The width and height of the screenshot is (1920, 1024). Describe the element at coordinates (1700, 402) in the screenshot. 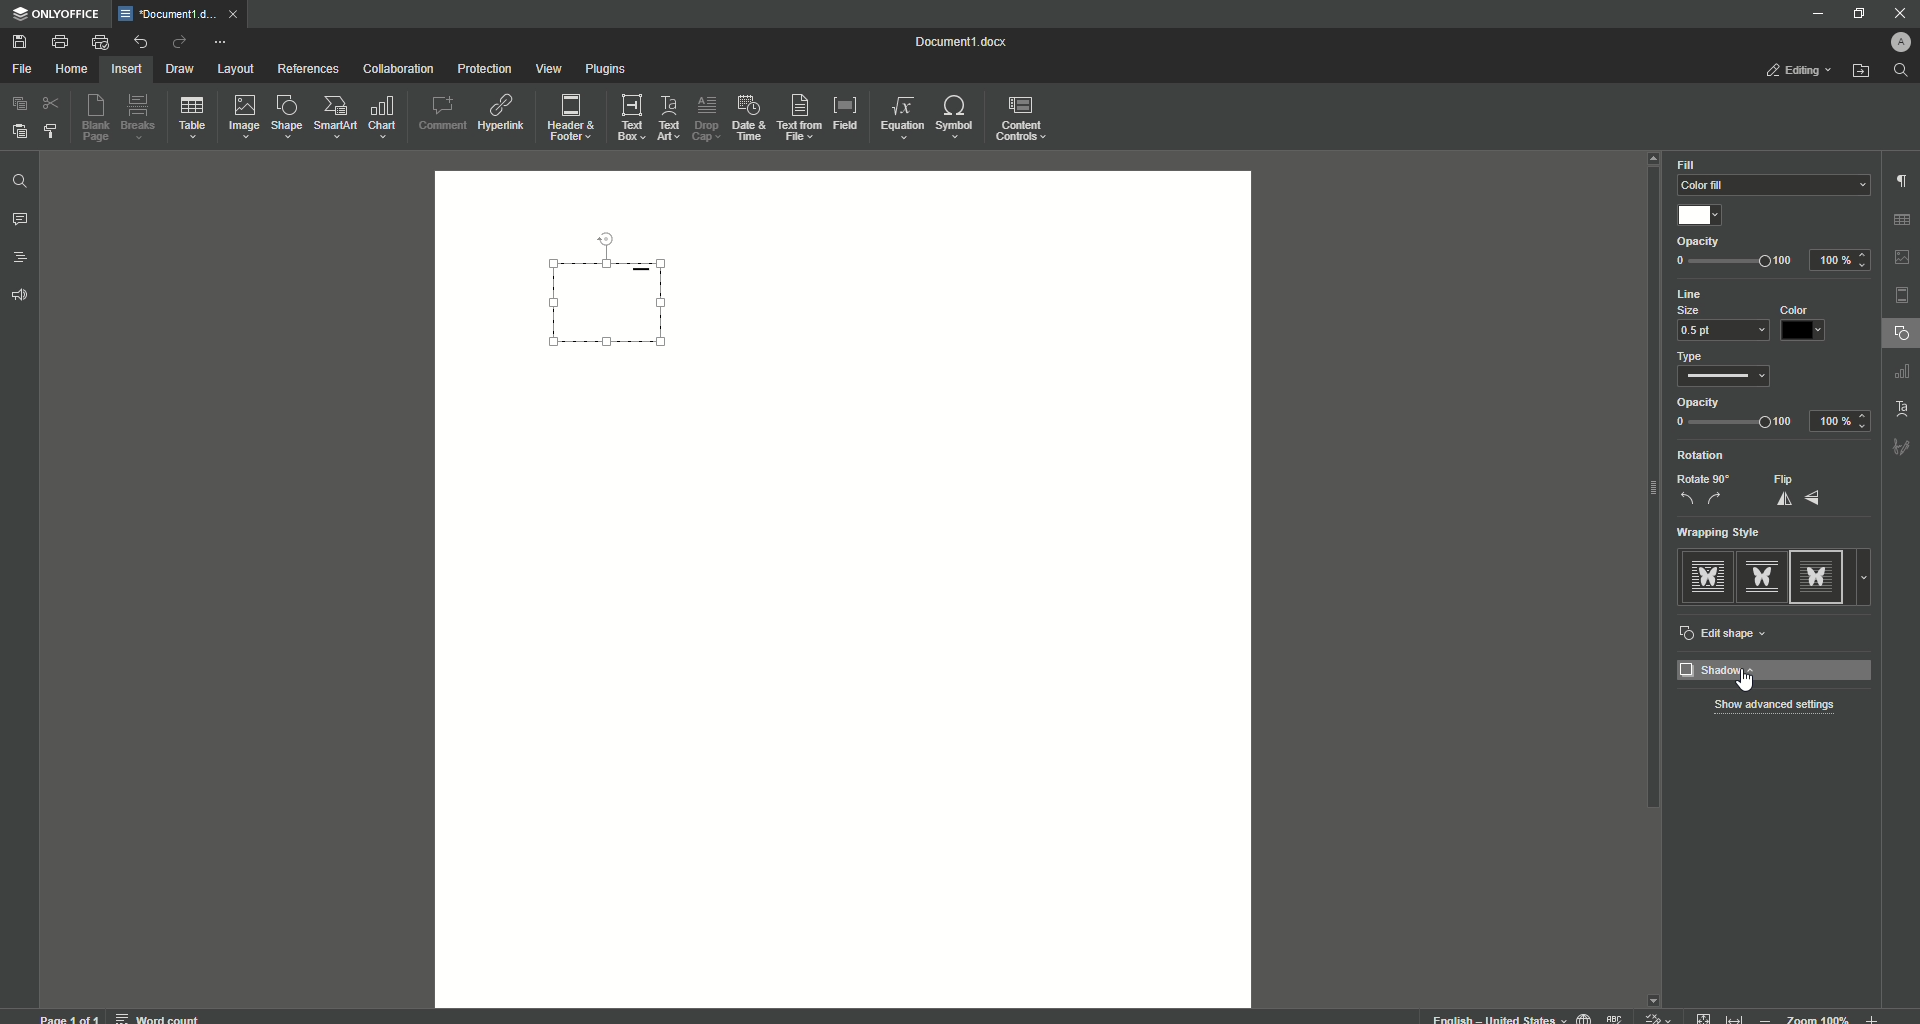

I see `Opacity` at that location.